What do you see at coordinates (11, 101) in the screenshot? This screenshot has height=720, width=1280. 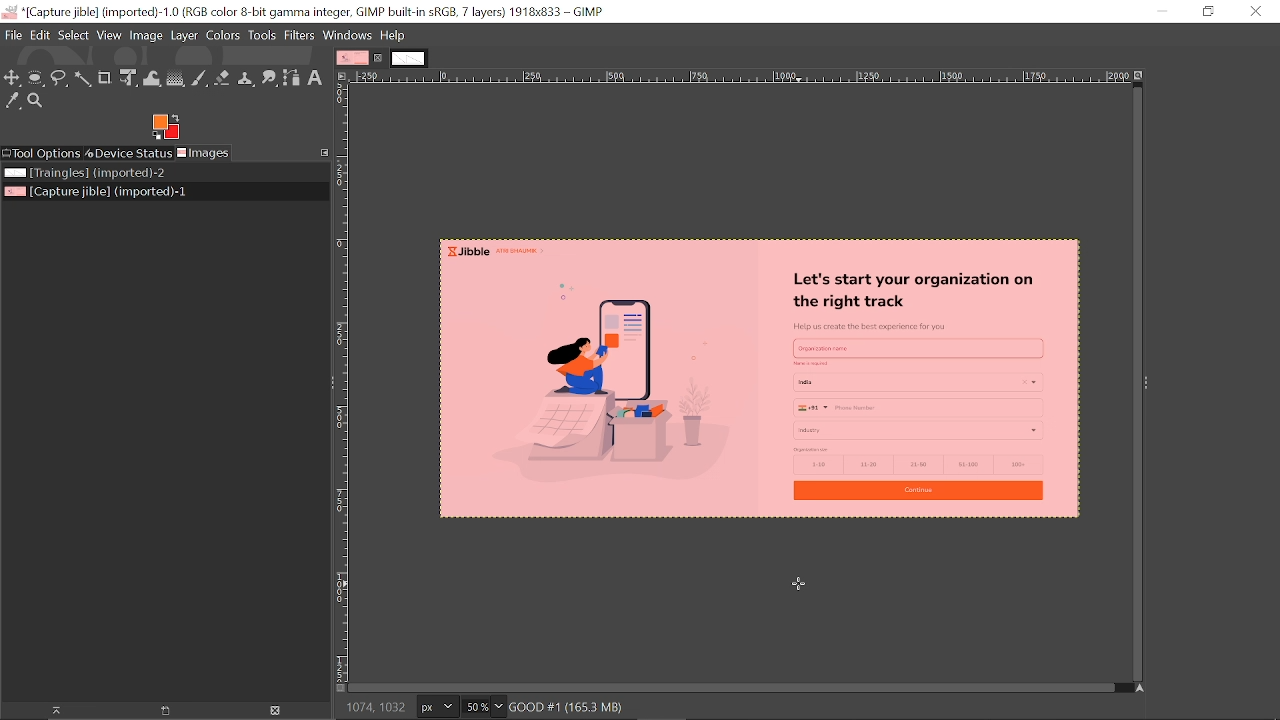 I see `Color picker tool` at bounding box center [11, 101].